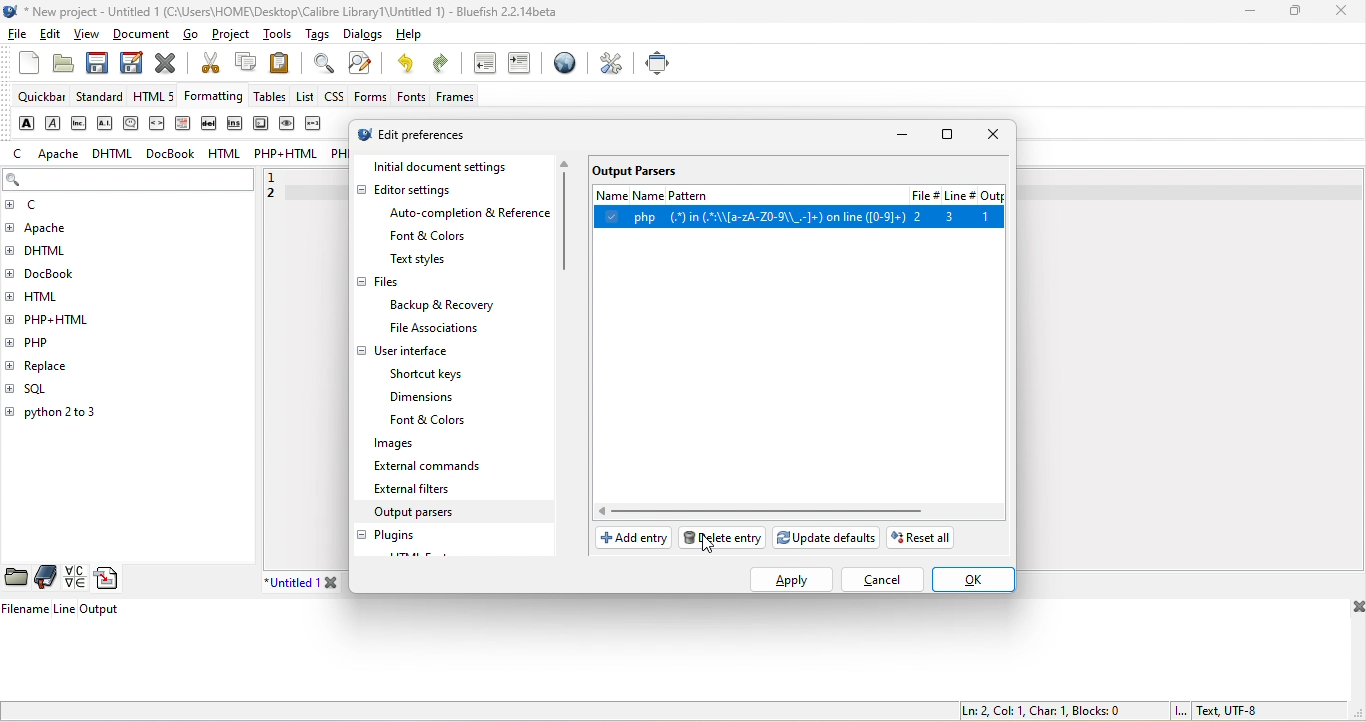 The image size is (1366, 722). Describe the element at coordinates (904, 136) in the screenshot. I see `minimize` at that location.